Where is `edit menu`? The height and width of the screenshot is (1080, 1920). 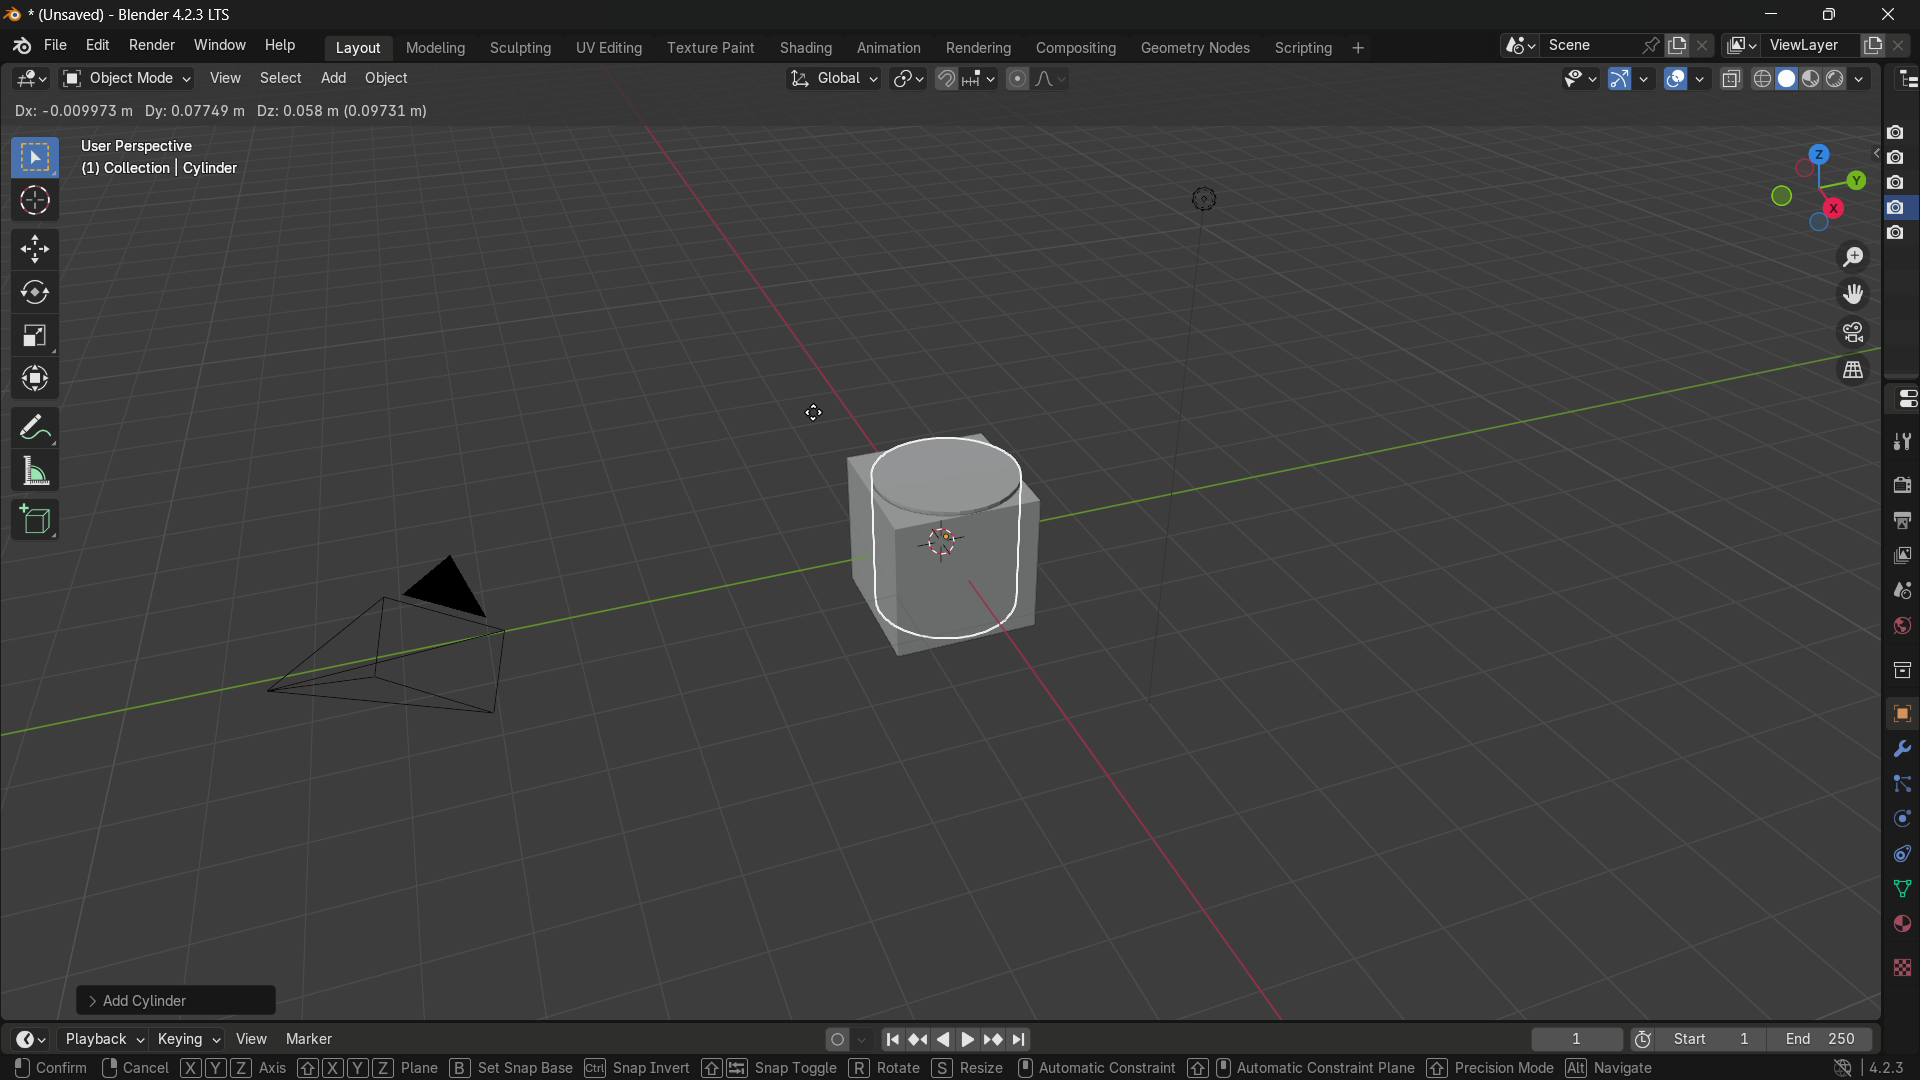
edit menu is located at coordinates (97, 46).